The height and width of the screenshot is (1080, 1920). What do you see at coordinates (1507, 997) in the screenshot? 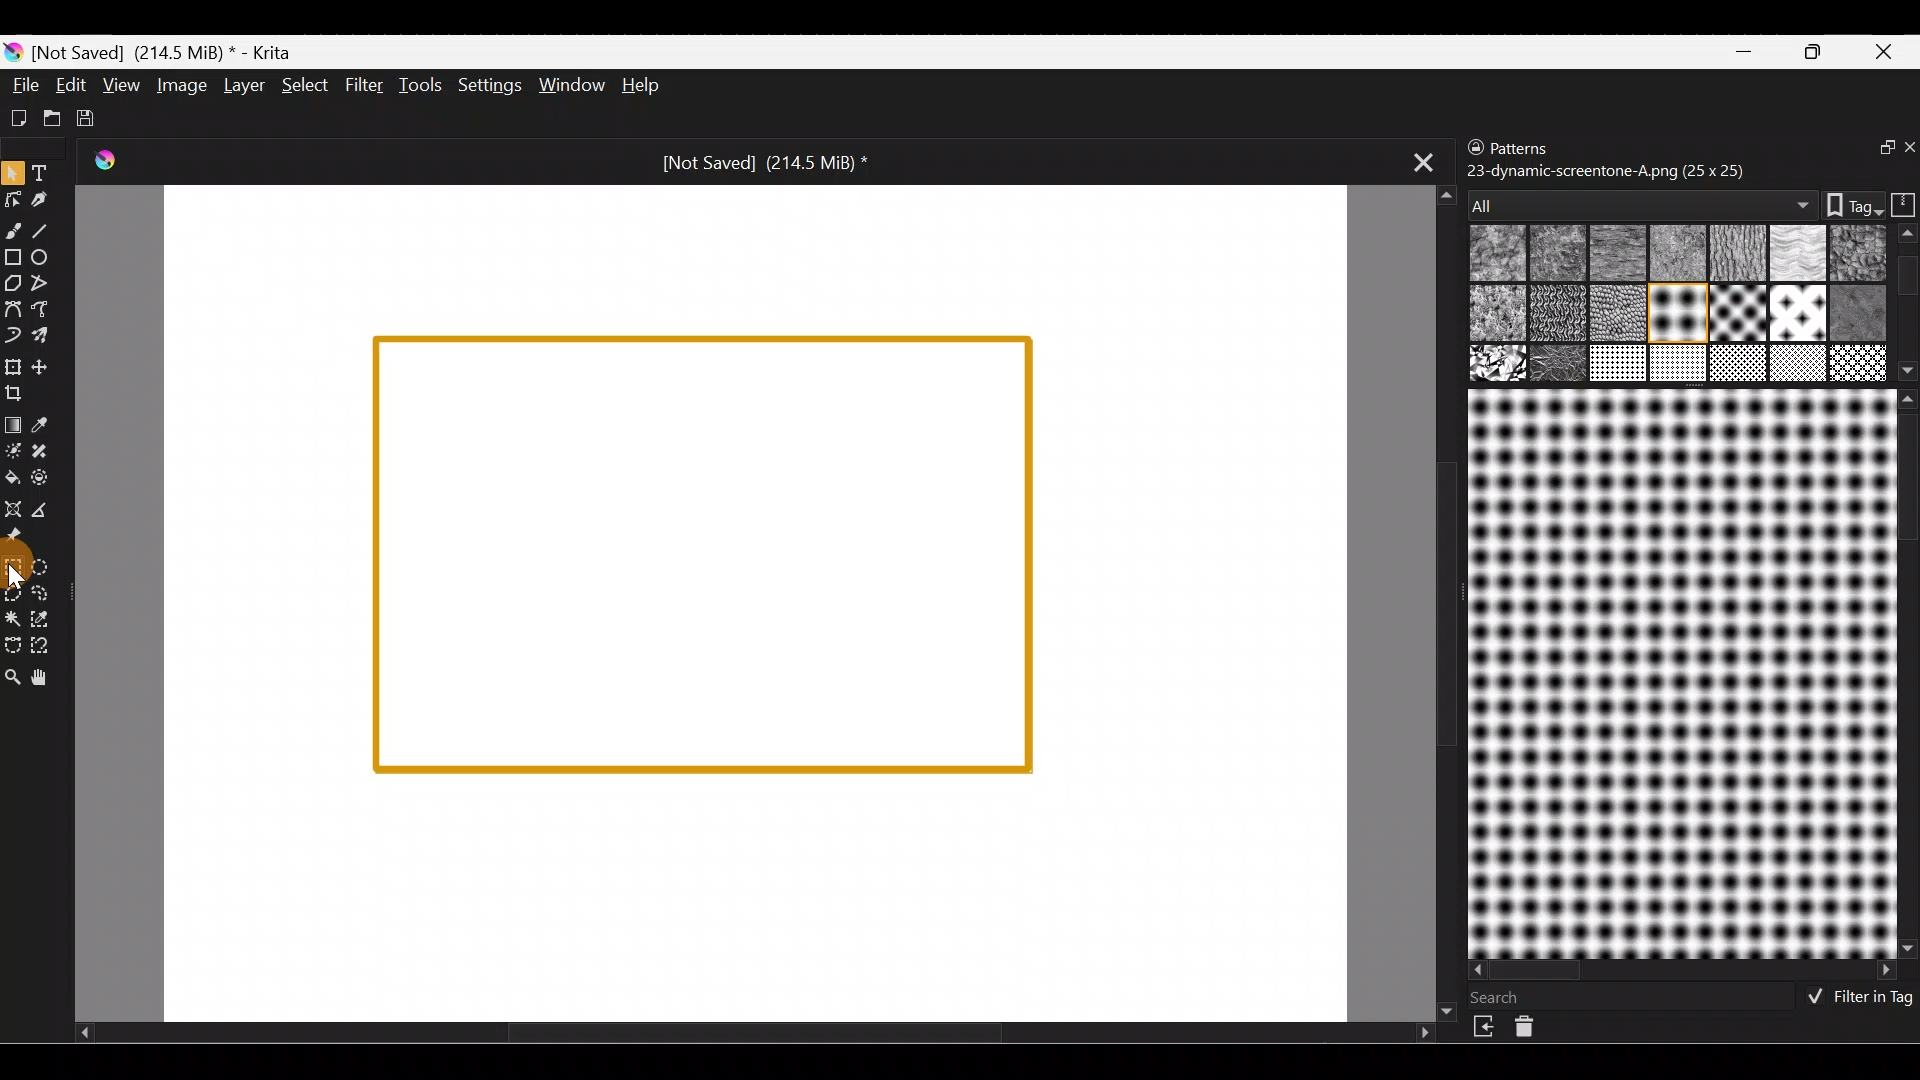
I see `Search` at bounding box center [1507, 997].